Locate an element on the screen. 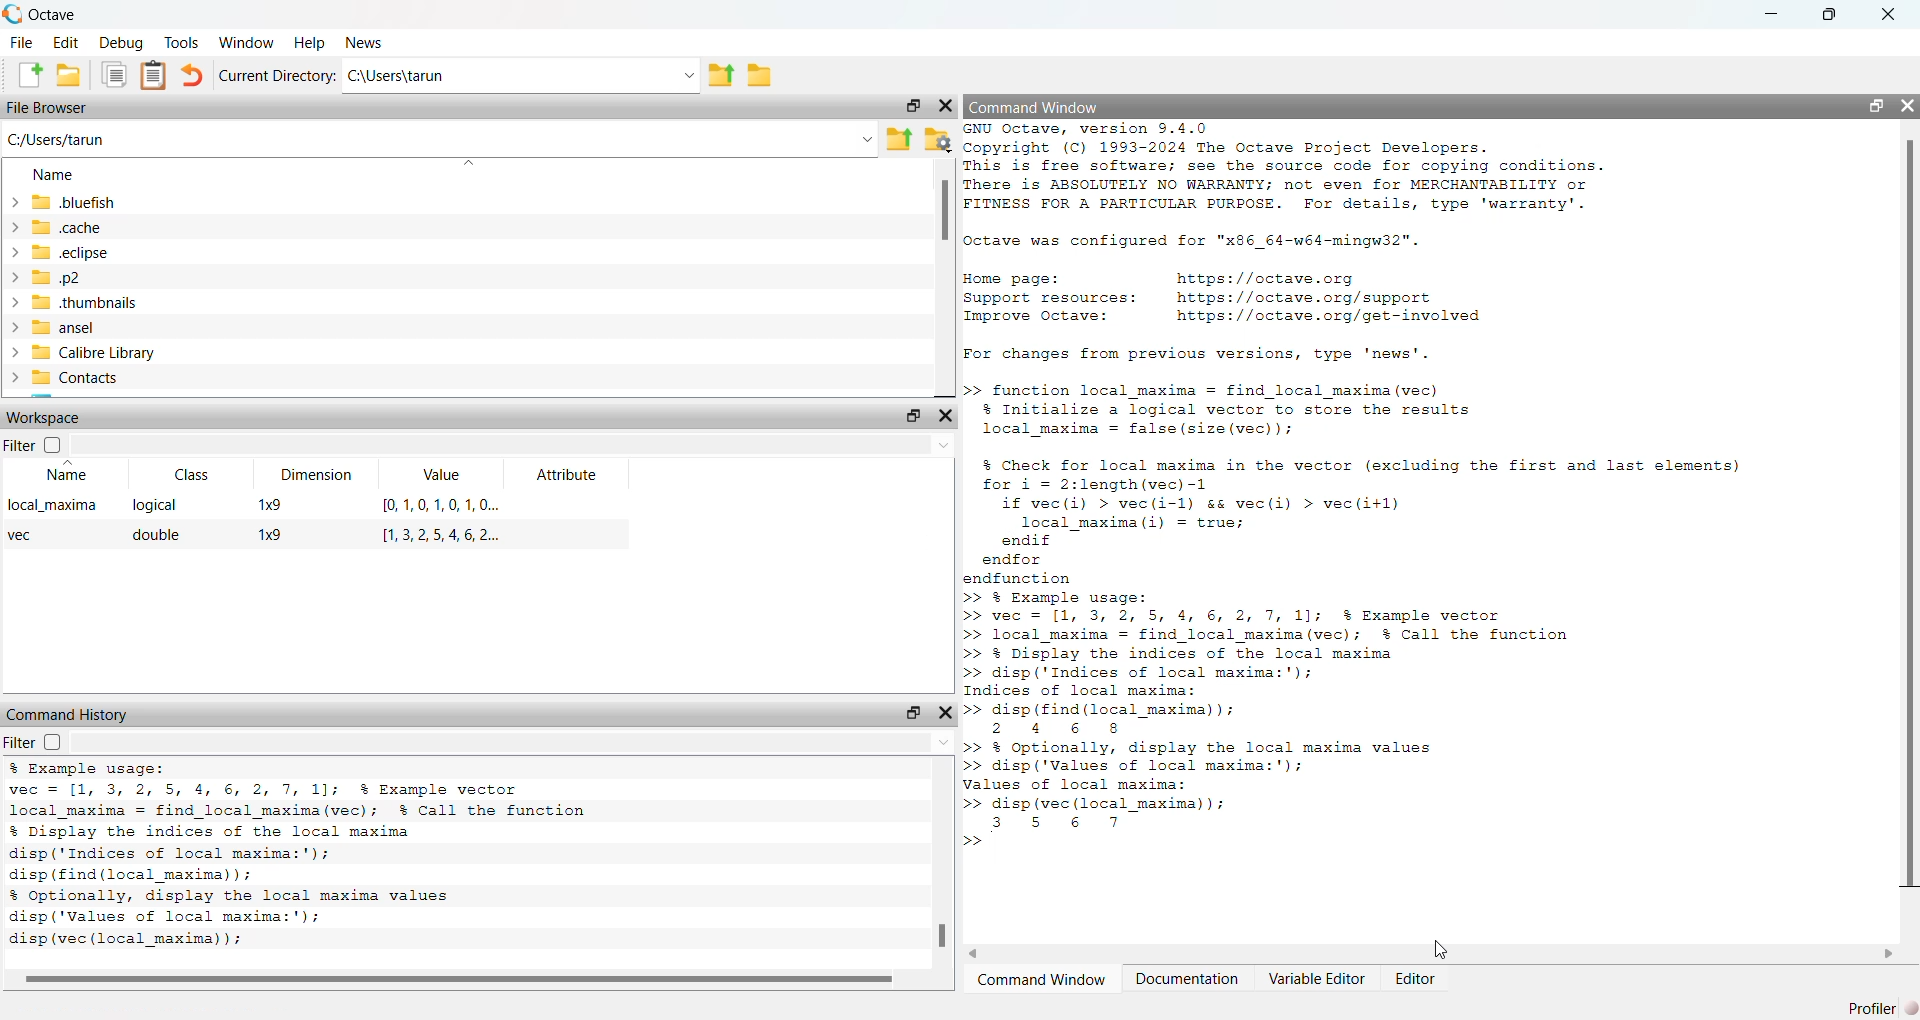 This screenshot has width=1920, height=1020. sort is located at coordinates (469, 162).